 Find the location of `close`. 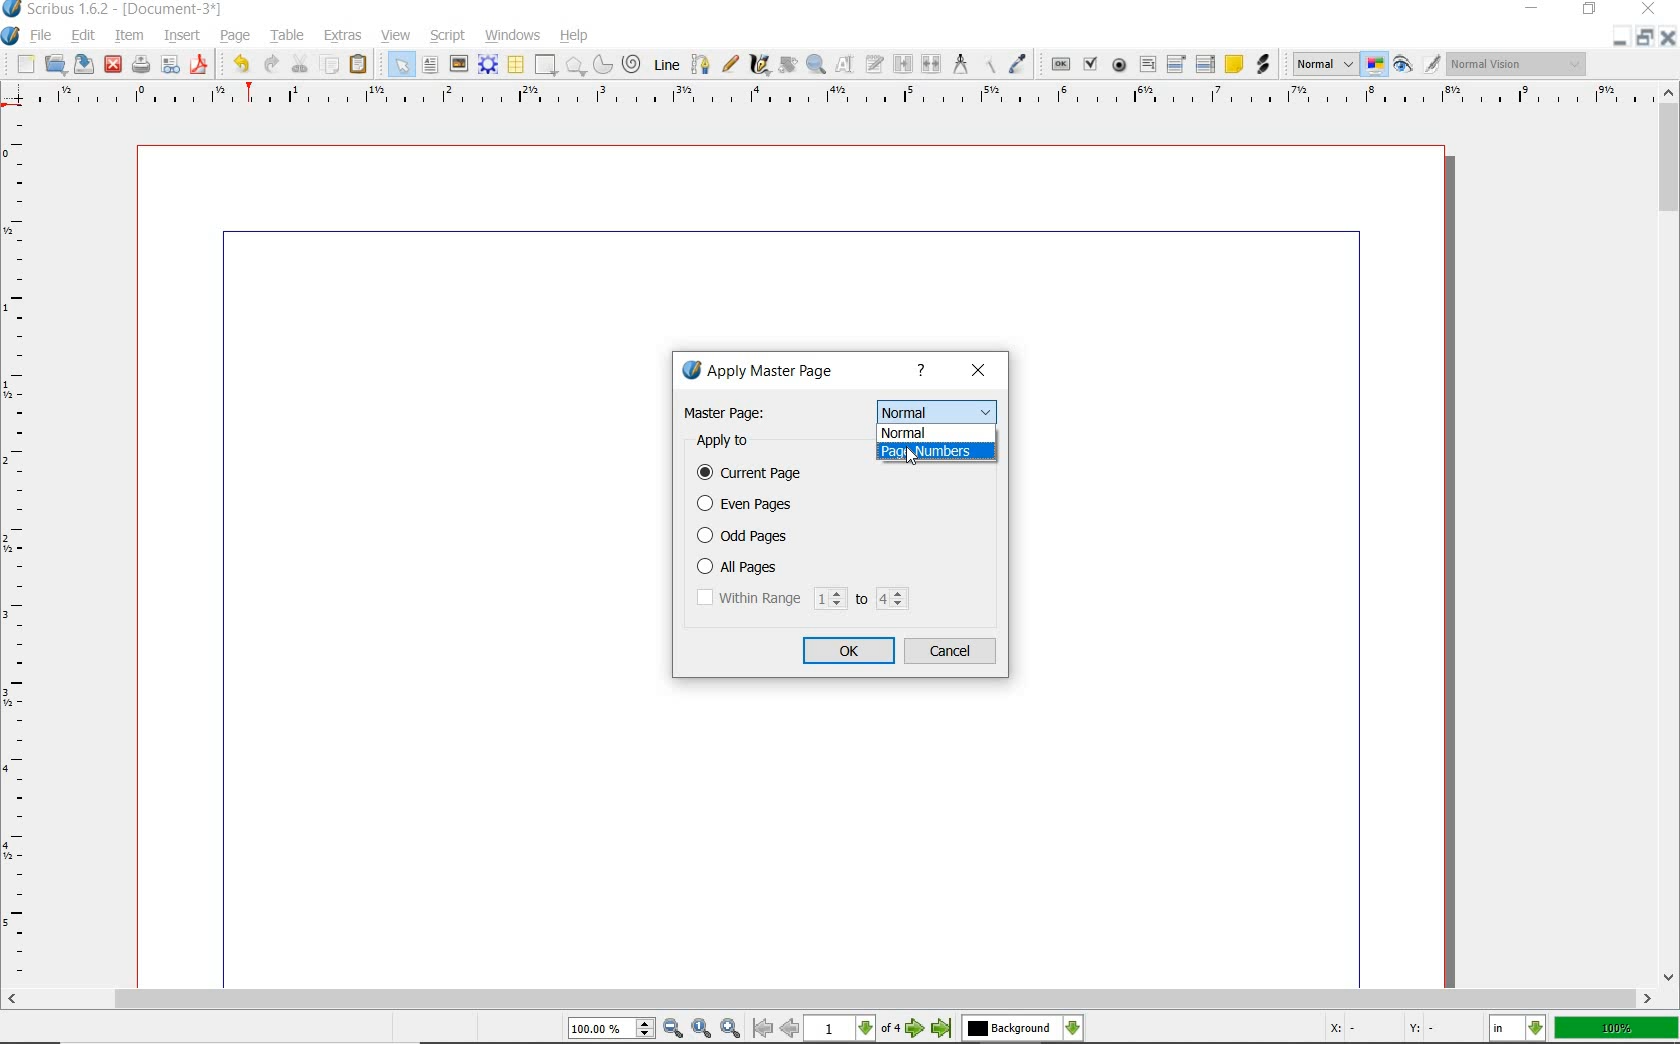

close is located at coordinates (981, 371).